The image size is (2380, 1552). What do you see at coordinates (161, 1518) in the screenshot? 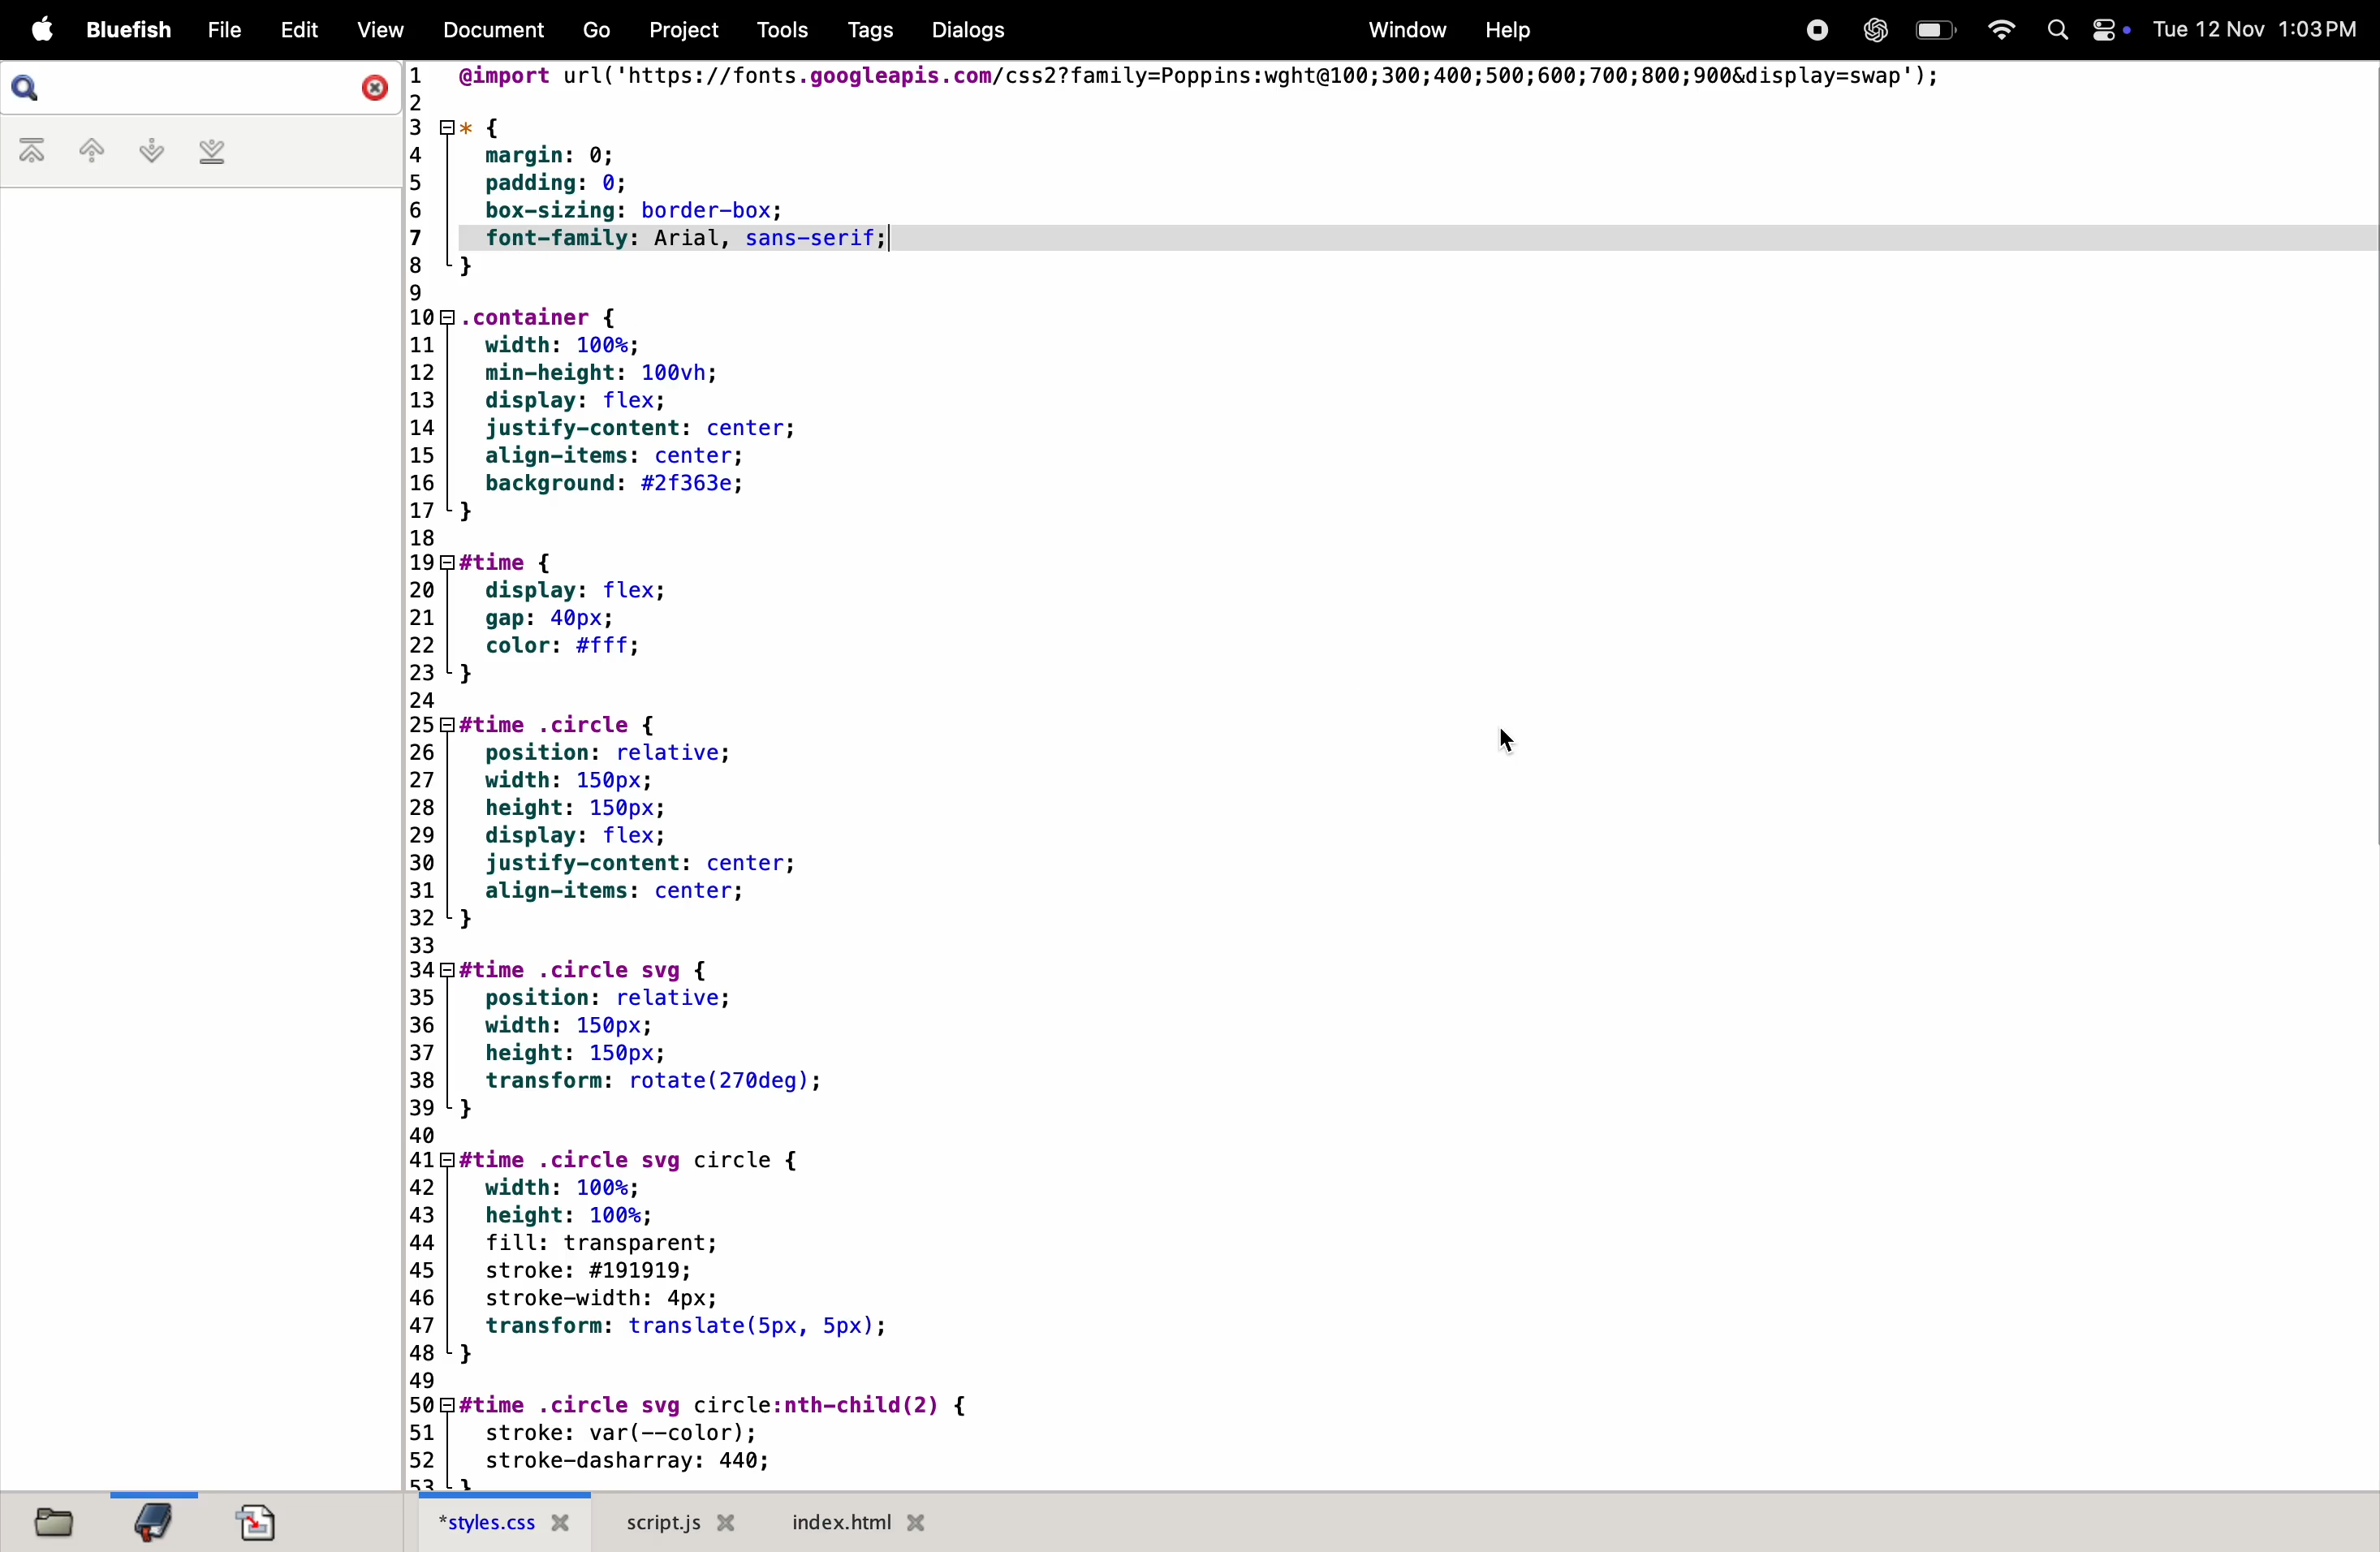
I see `bookmark` at bounding box center [161, 1518].